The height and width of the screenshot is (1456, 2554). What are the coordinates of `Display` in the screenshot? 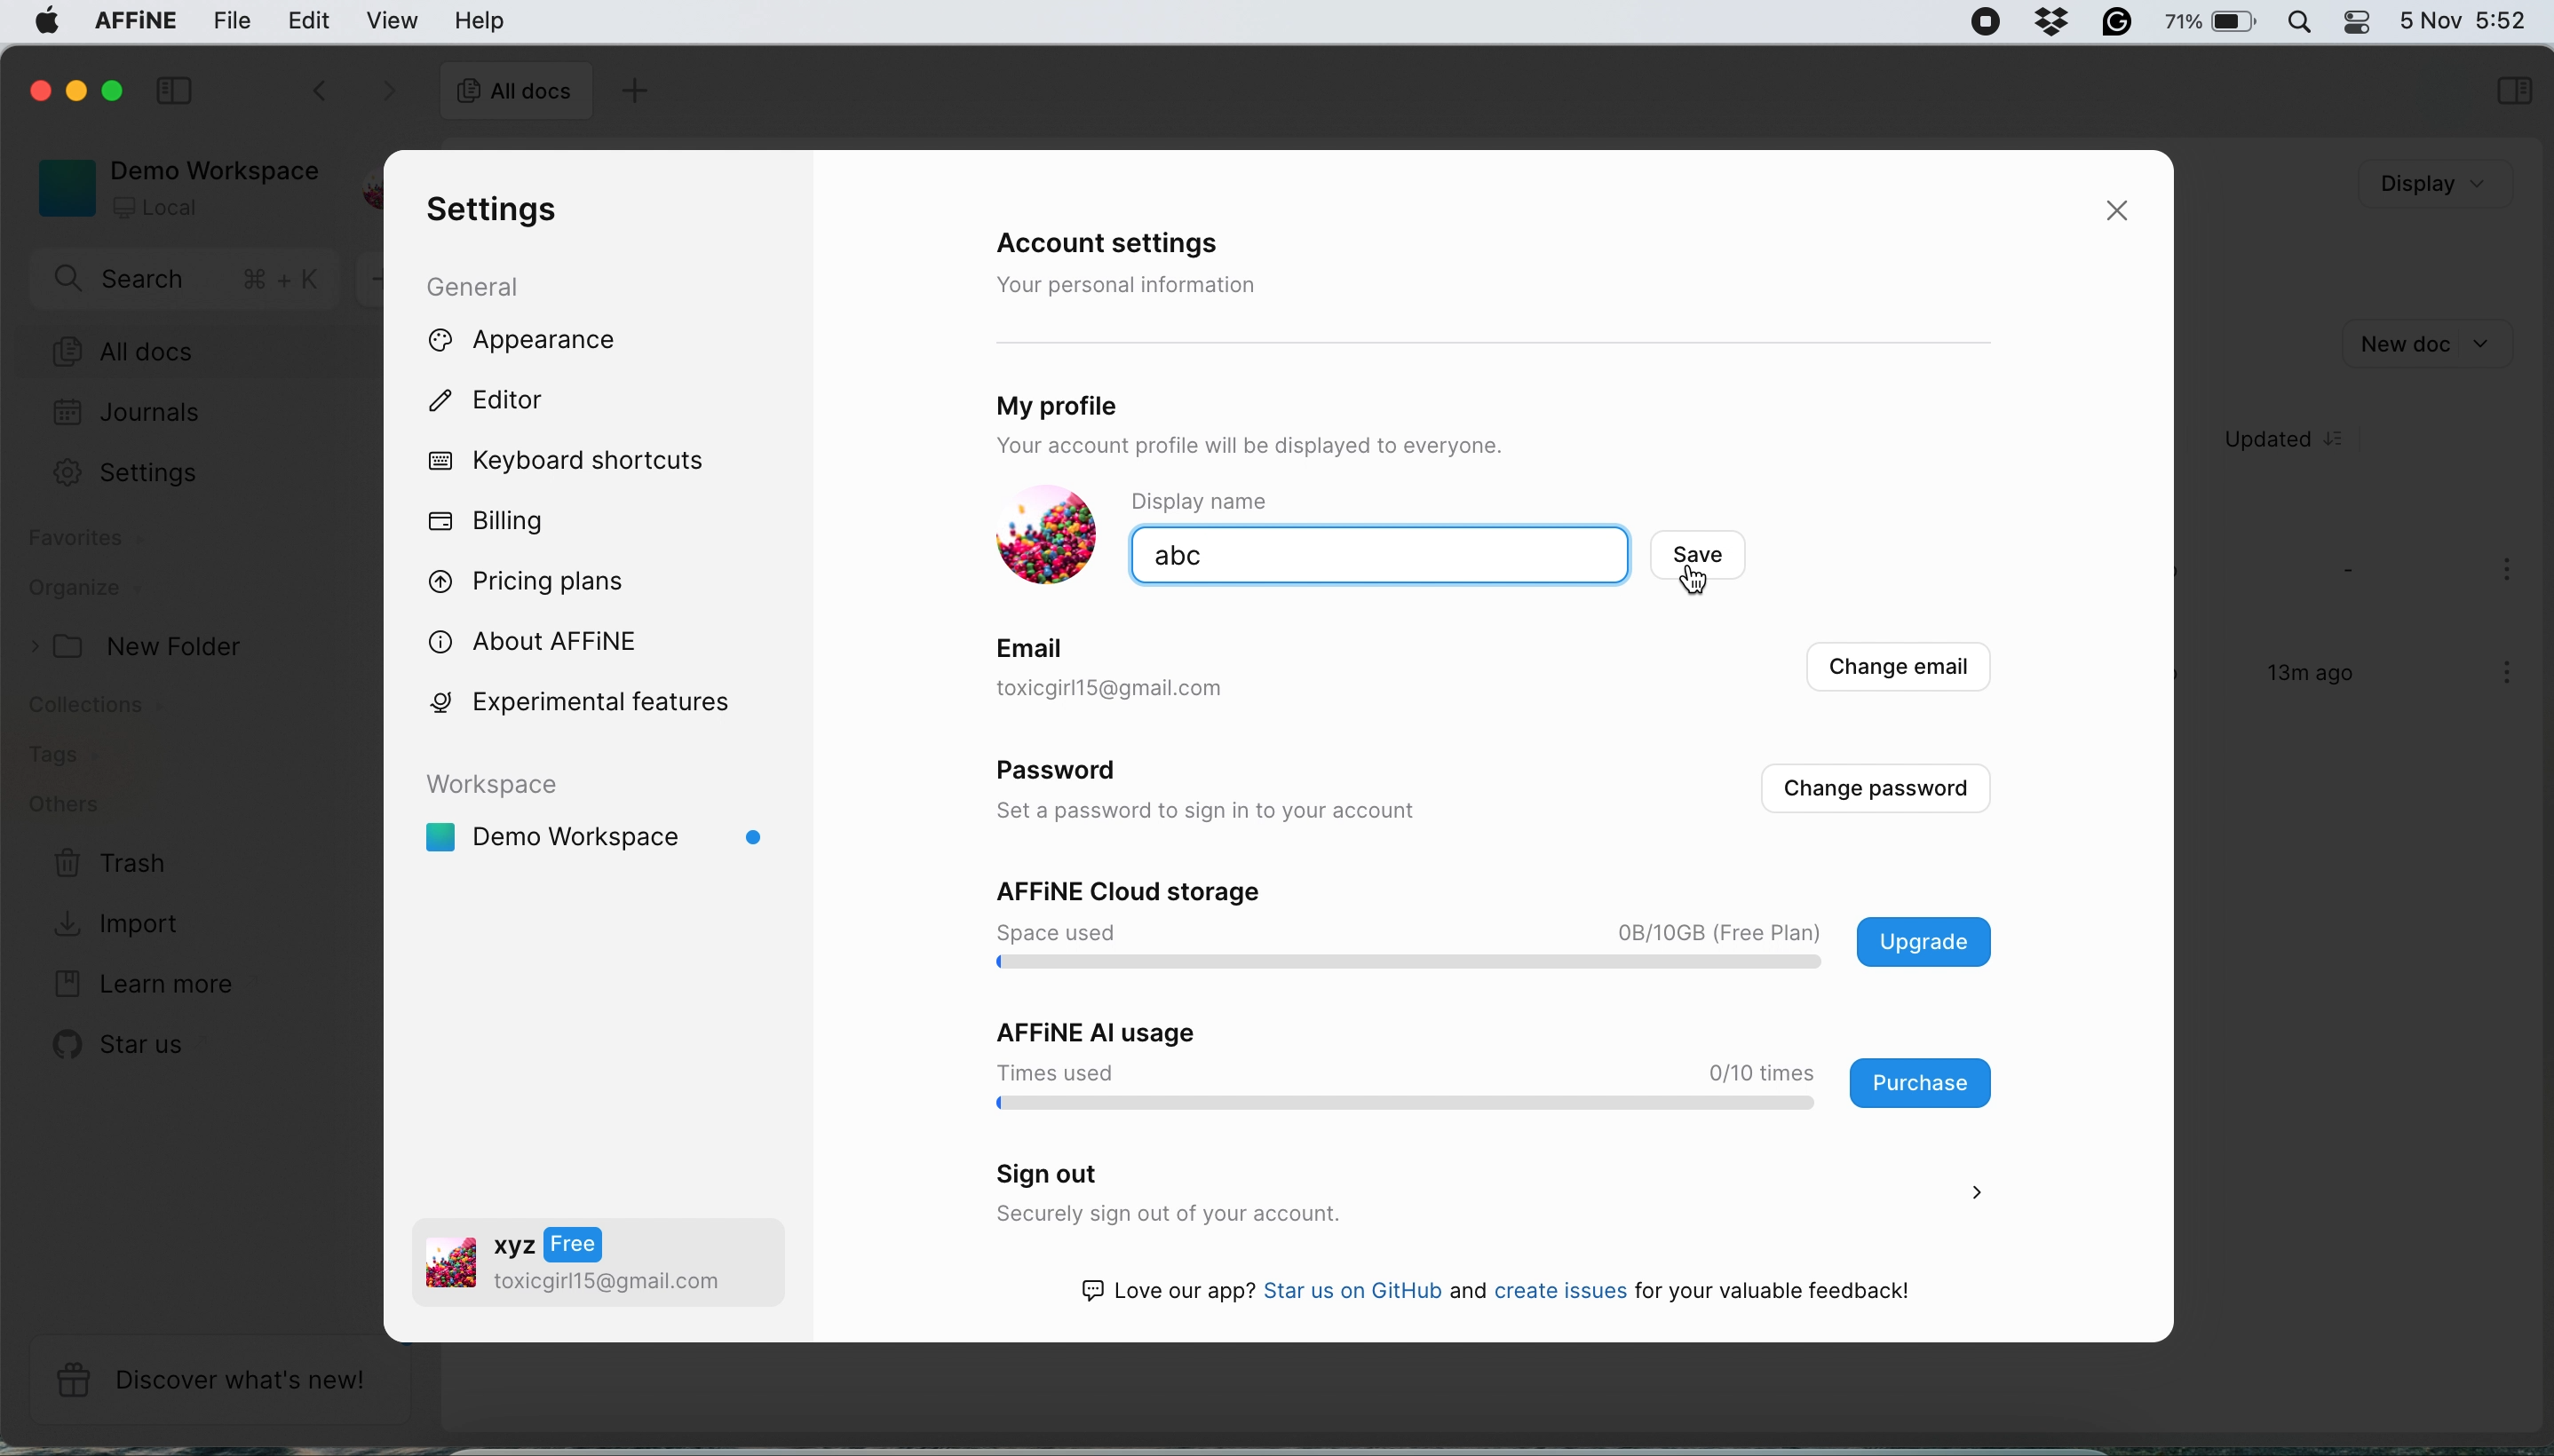 It's located at (2404, 185).